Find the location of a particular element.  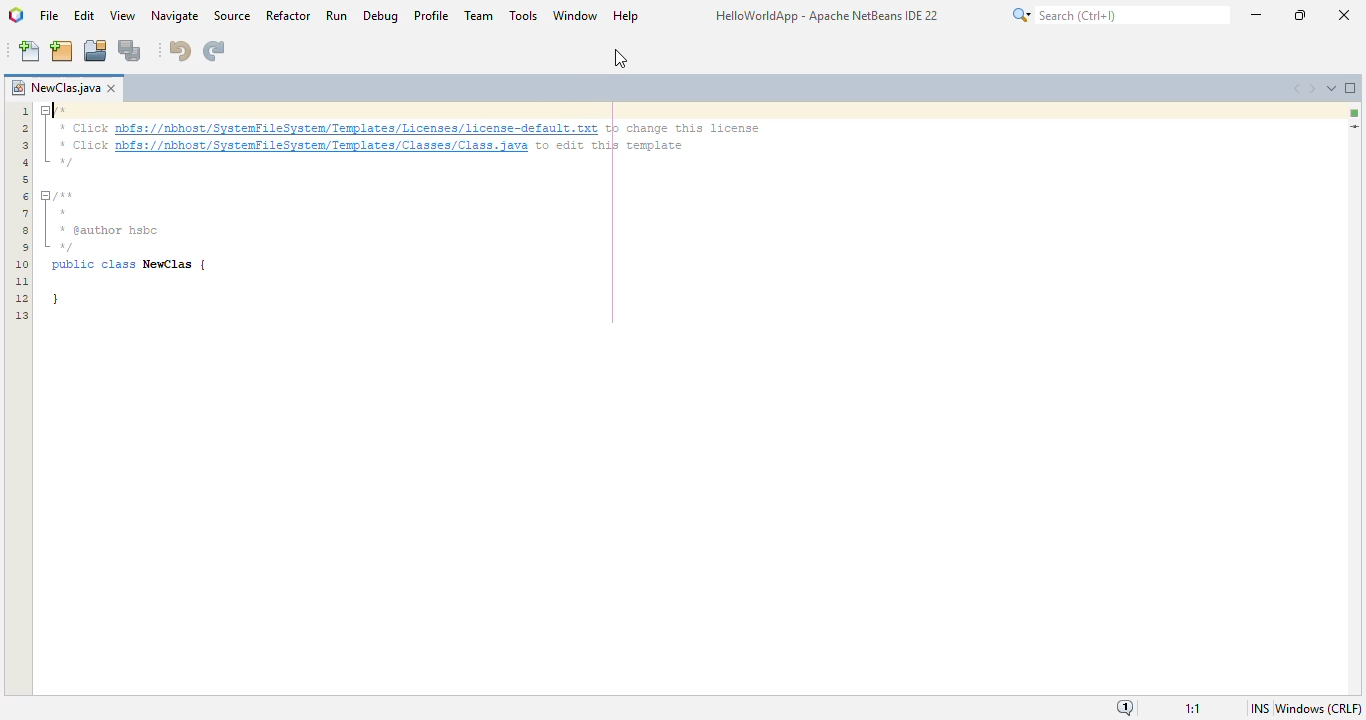

scroll documents left is located at coordinates (1298, 88).